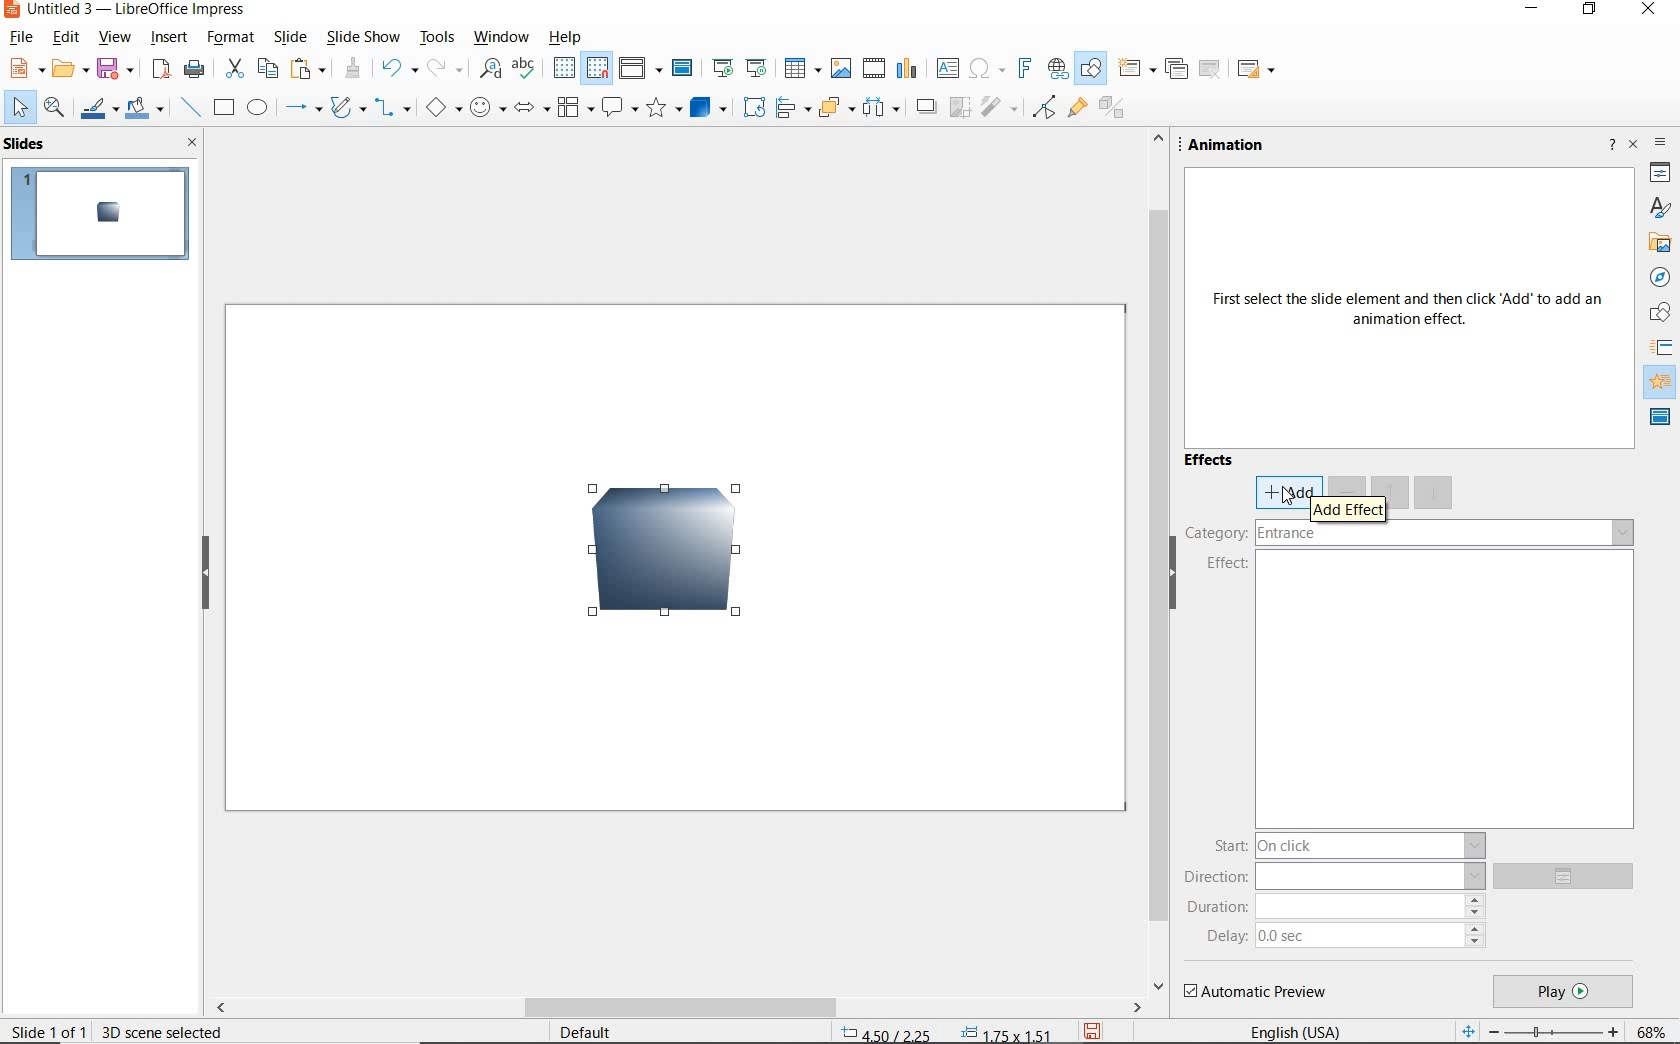  Describe the element at coordinates (1562, 992) in the screenshot. I see `play` at that location.